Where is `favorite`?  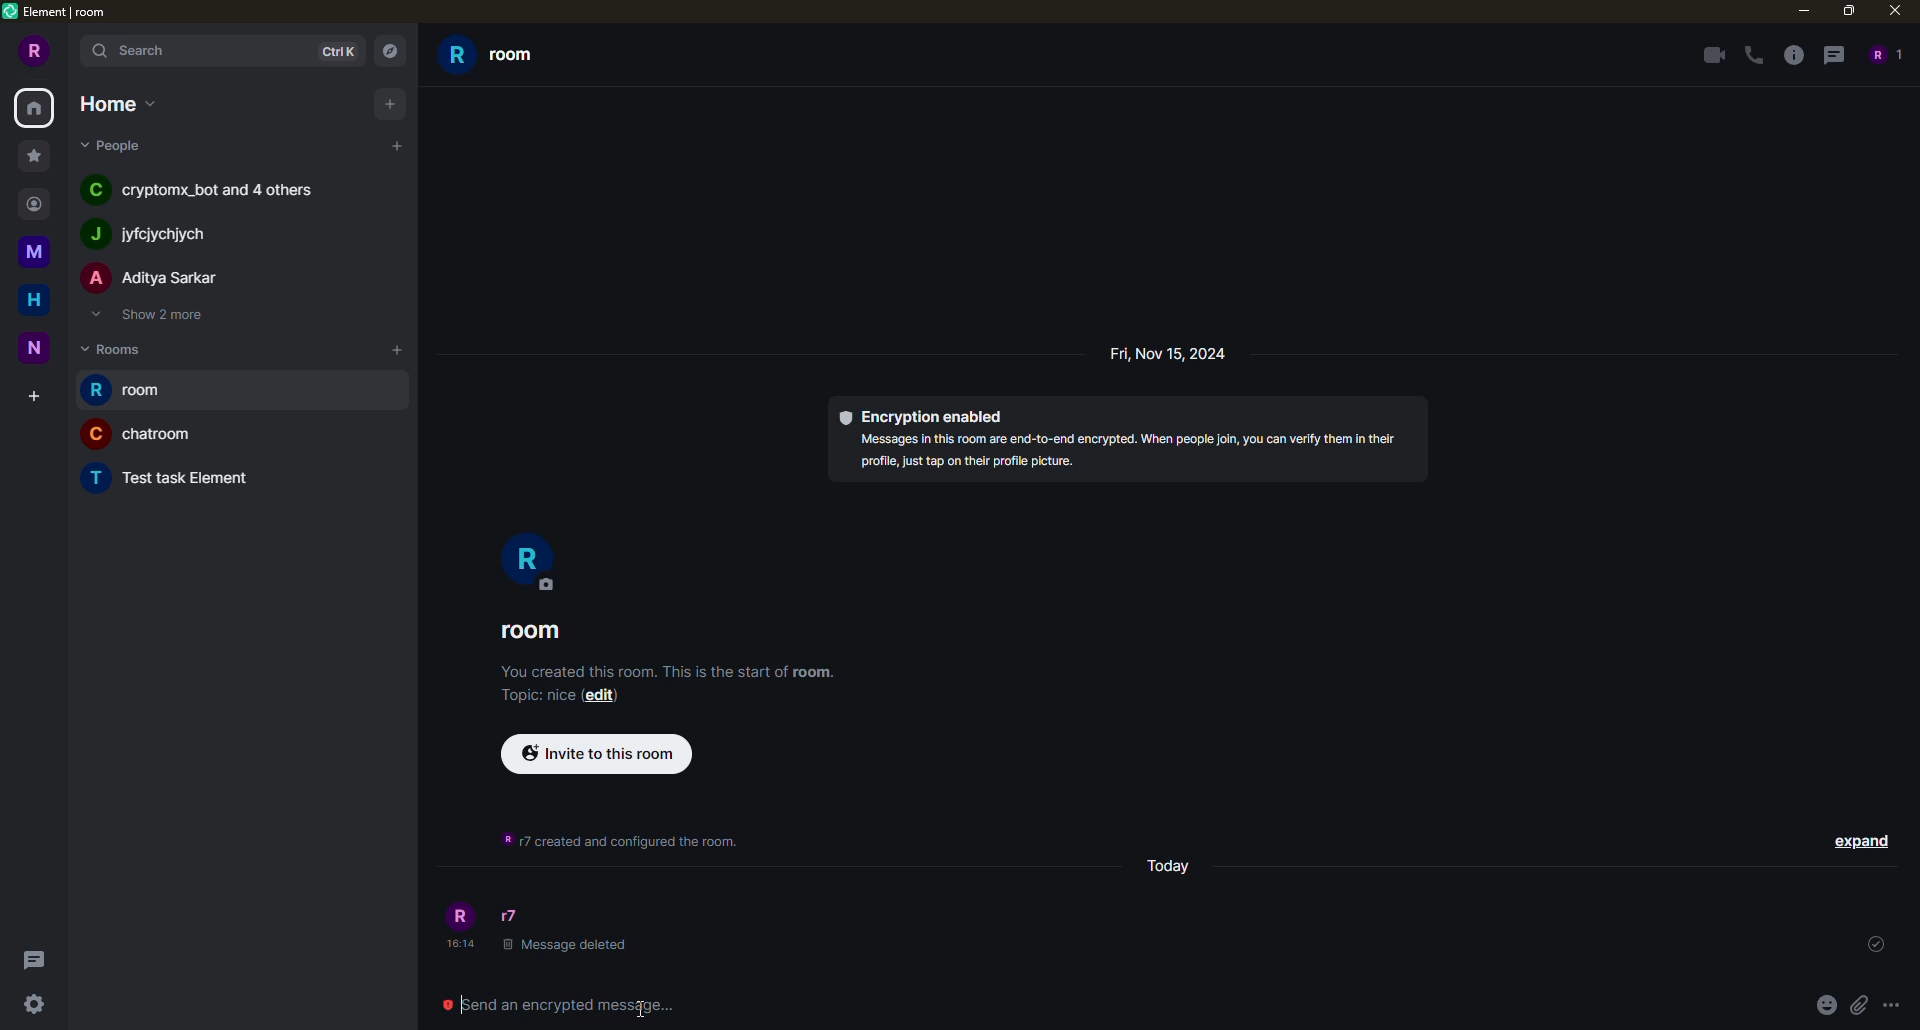
favorite is located at coordinates (32, 154).